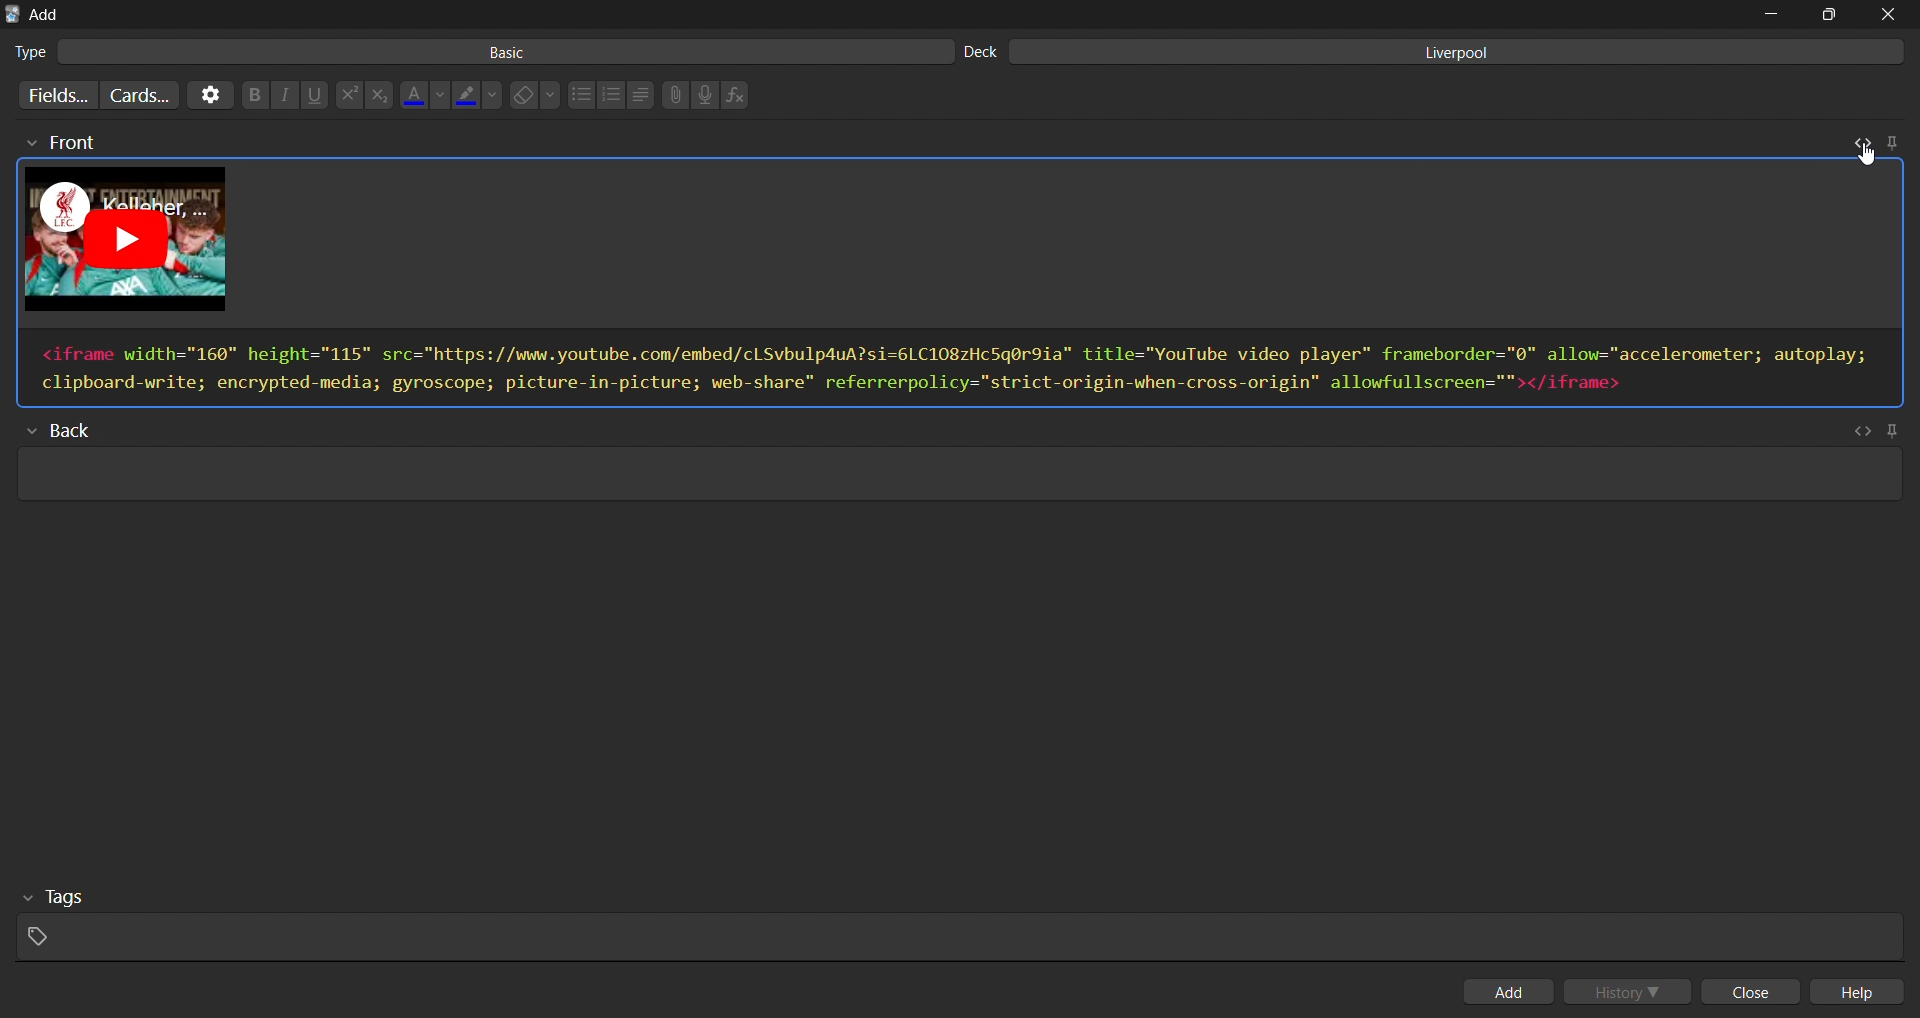 The width and height of the screenshot is (1920, 1018). What do you see at coordinates (53, 95) in the screenshot?
I see `customize fields` at bounding box center [53, 95].